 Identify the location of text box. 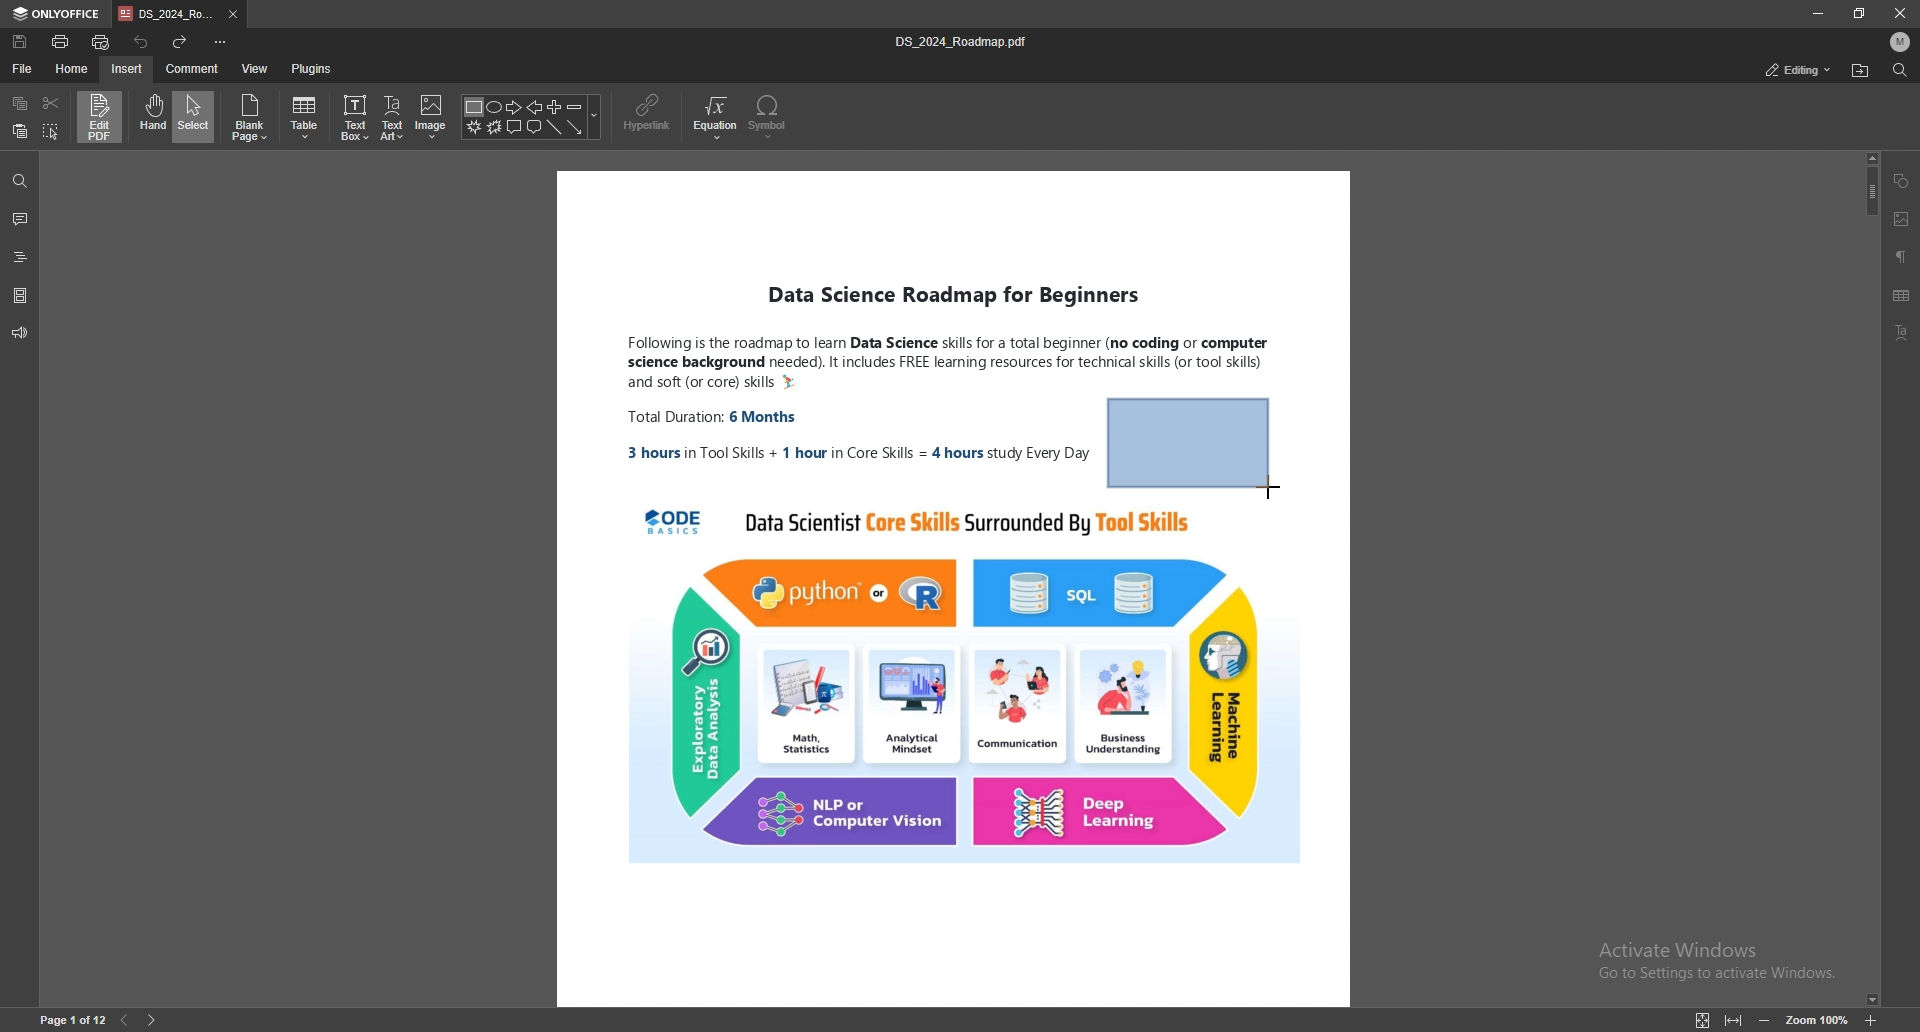
(356, 117).